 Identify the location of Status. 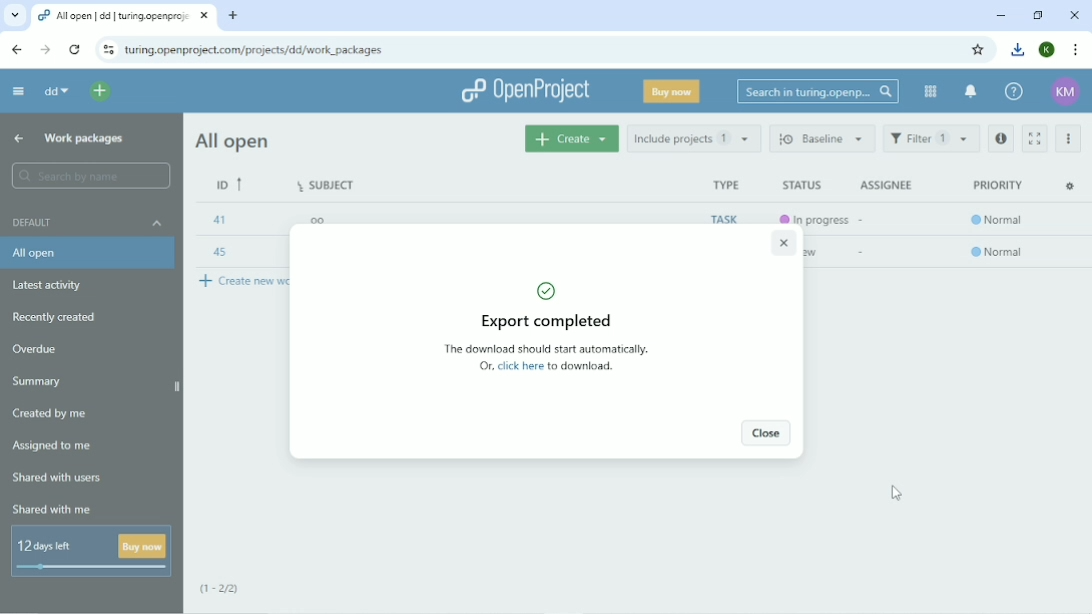
(802, 186).